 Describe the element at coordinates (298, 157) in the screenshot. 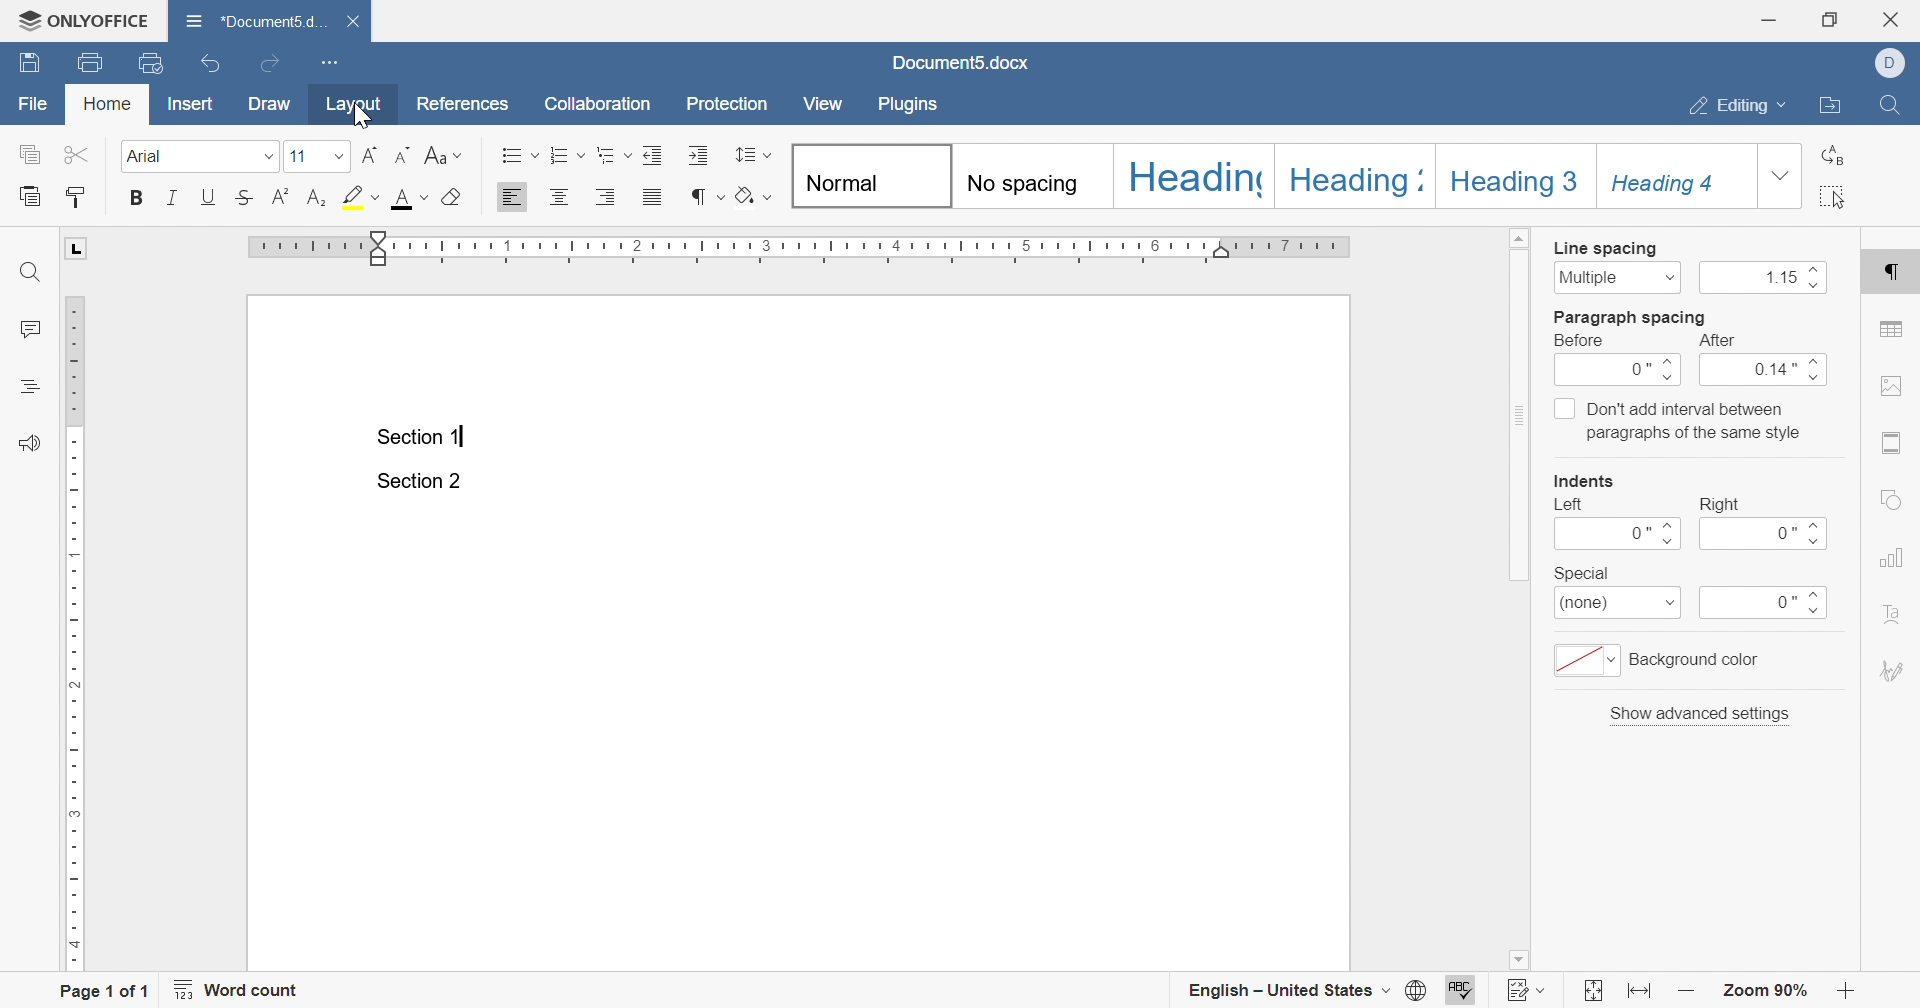

I see `font size` at that location.